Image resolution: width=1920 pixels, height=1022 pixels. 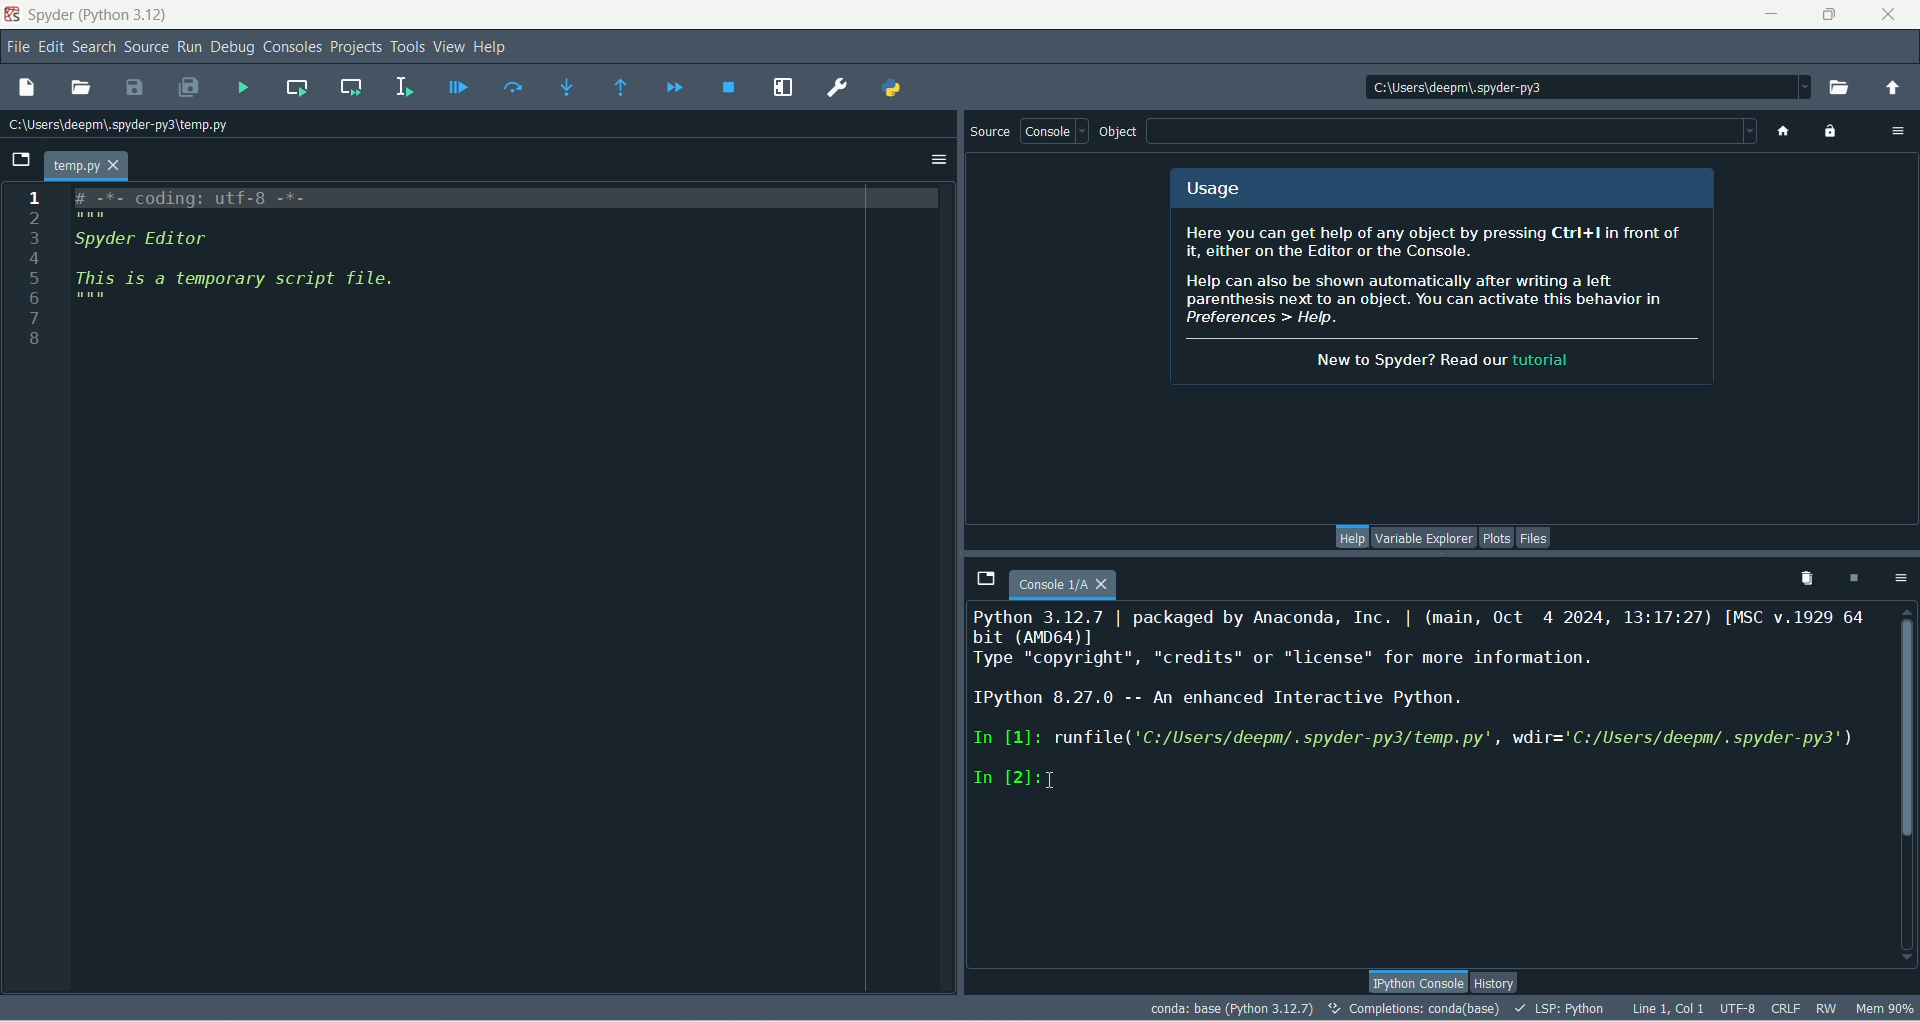 I want to click on remove, so click(x=1802, y=577).